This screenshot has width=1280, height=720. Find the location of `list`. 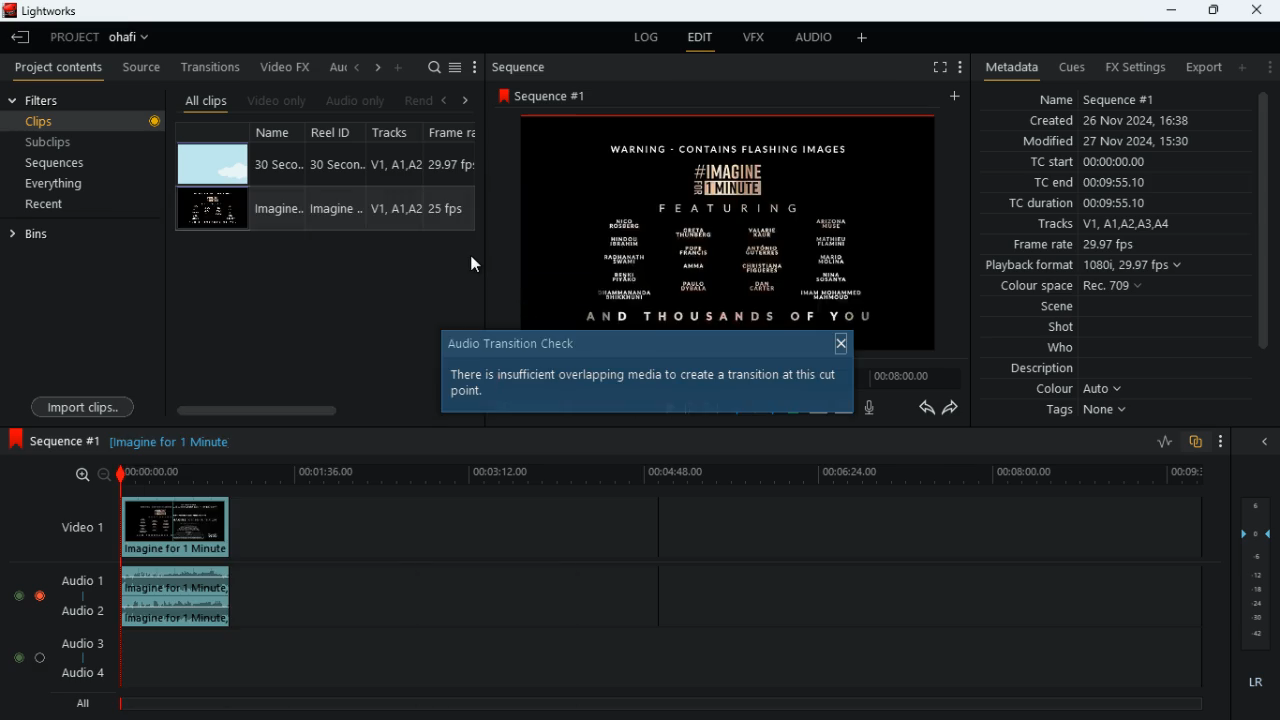

list is located at coordinates (455, 68).